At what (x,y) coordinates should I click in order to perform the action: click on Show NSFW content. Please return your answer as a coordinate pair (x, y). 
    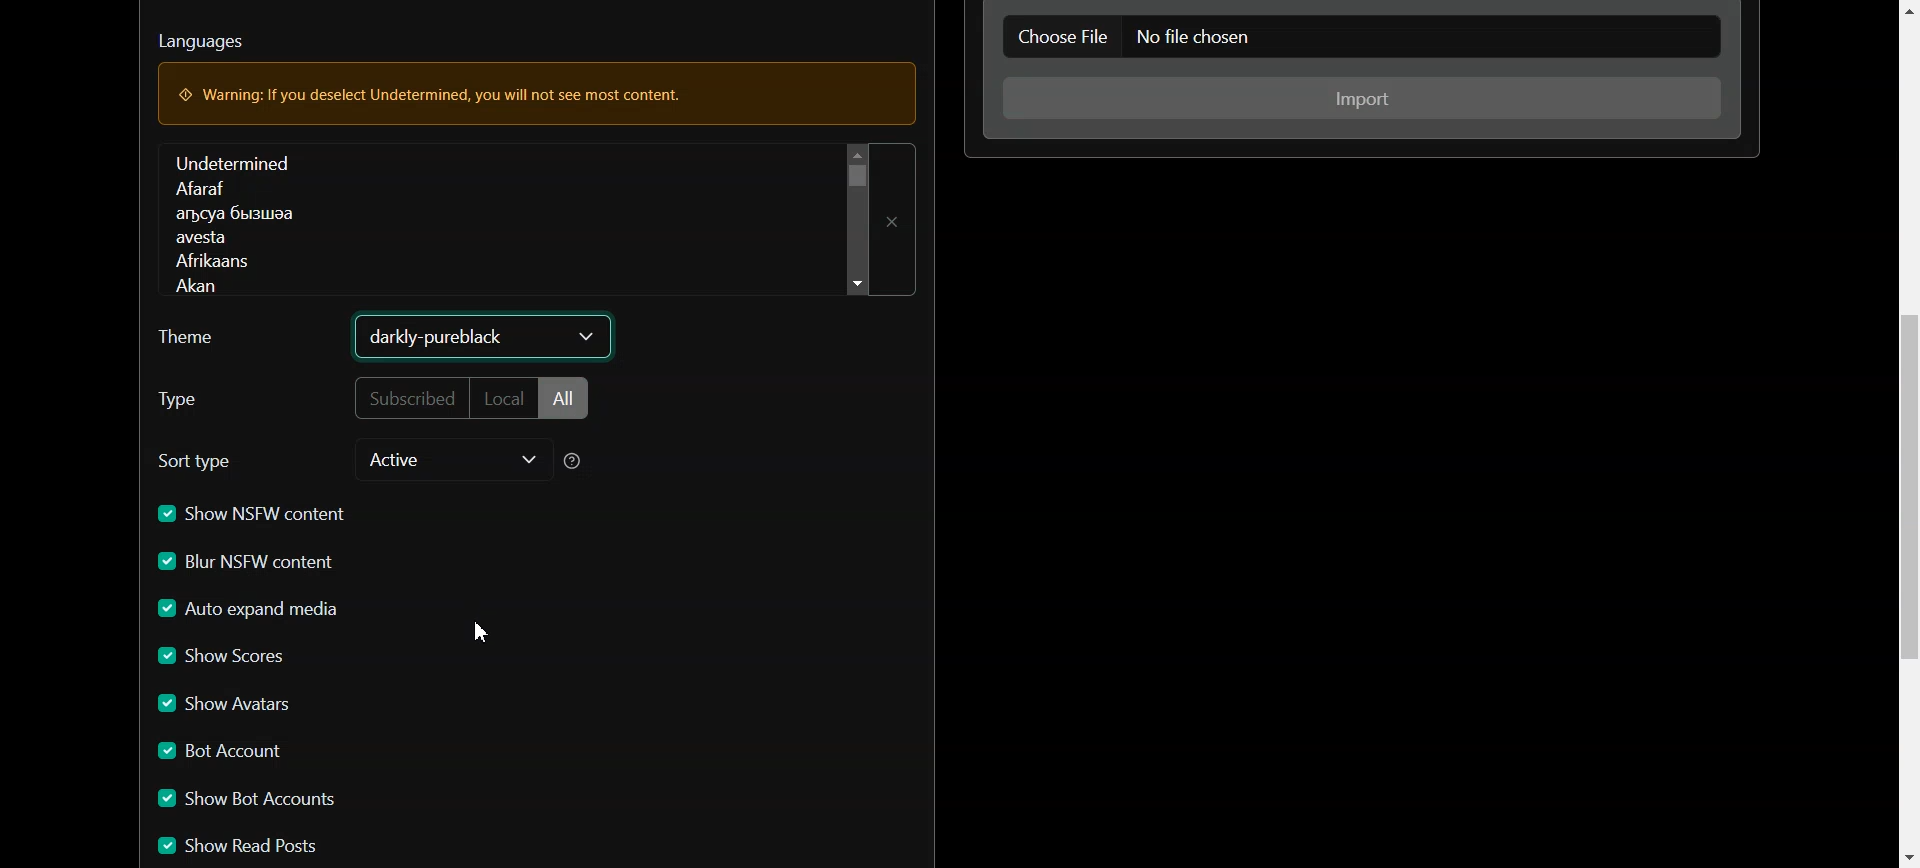
    Looking at the image, I should click on (251, 515).